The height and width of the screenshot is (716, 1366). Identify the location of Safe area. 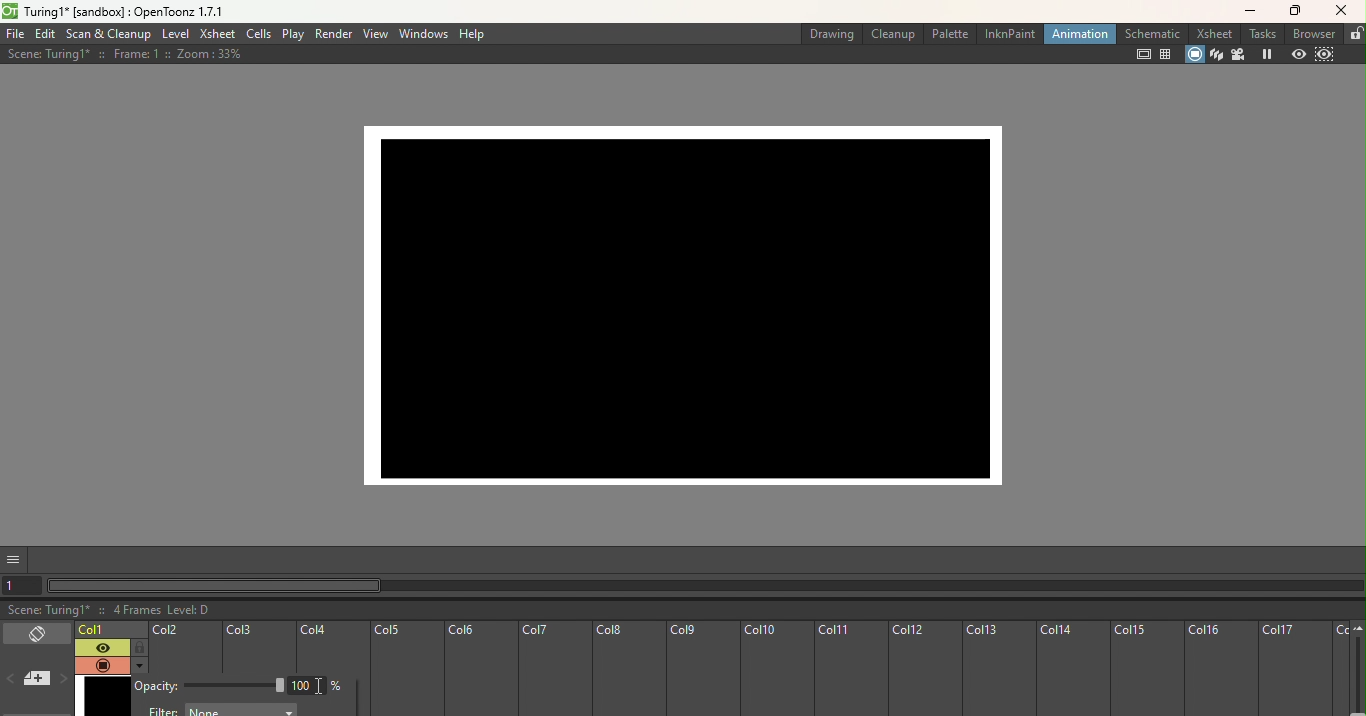
(1139, 55).